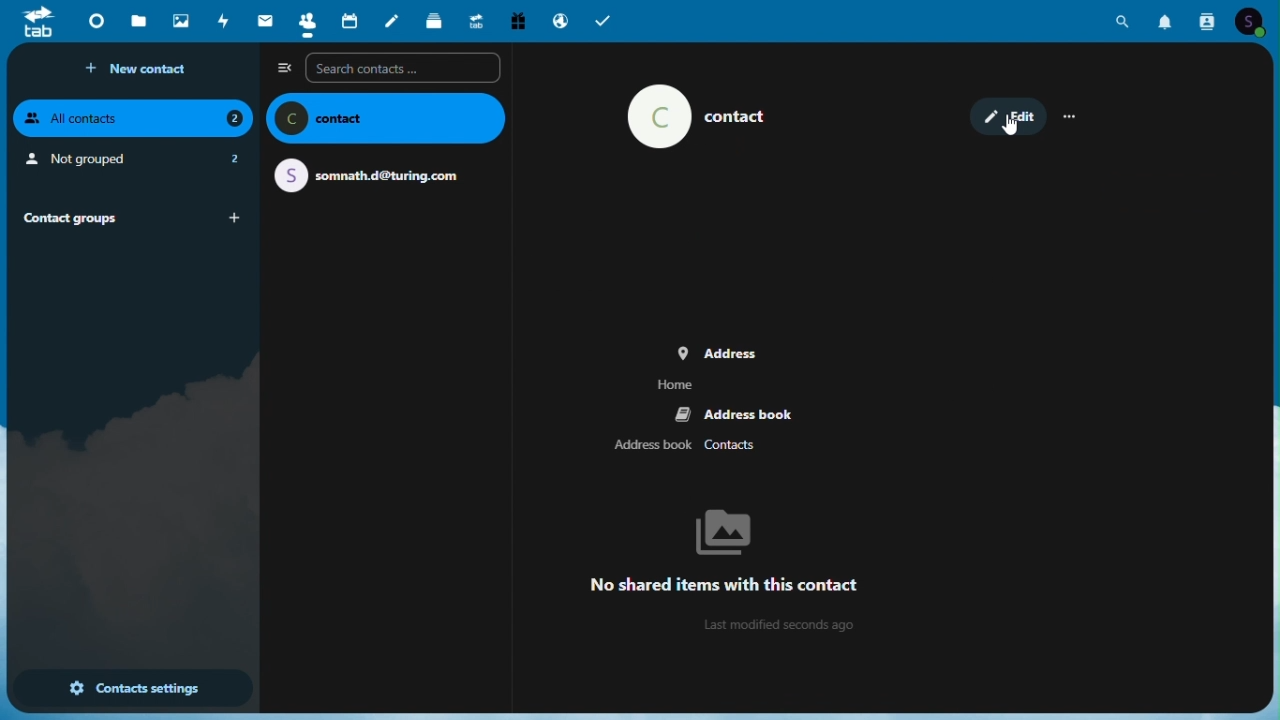 The height and width of the screenshot is (720, 1280). What do you see at coordinates (395, 23) in the screenshot?
I see `Notes` at bounding box center [395, 23].